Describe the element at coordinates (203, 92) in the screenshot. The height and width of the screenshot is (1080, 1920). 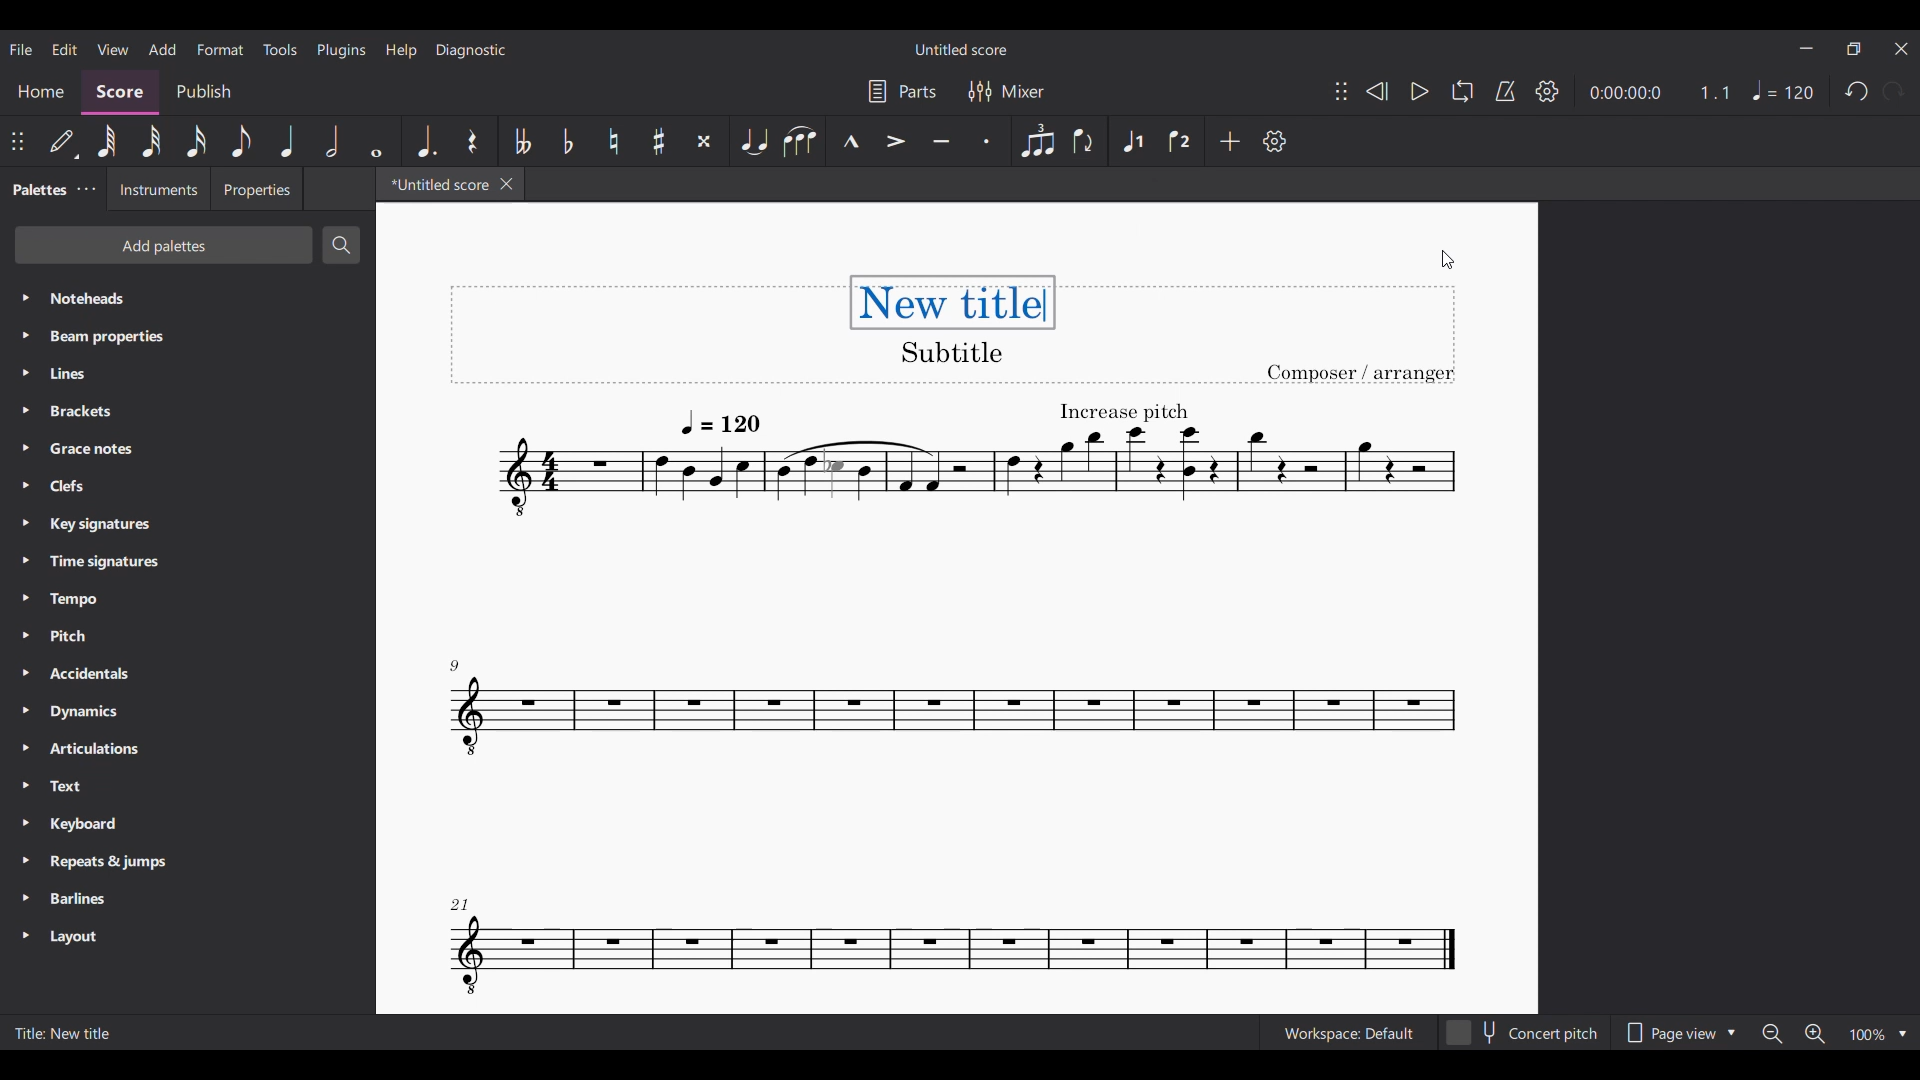
I see `Publish section` at that location.